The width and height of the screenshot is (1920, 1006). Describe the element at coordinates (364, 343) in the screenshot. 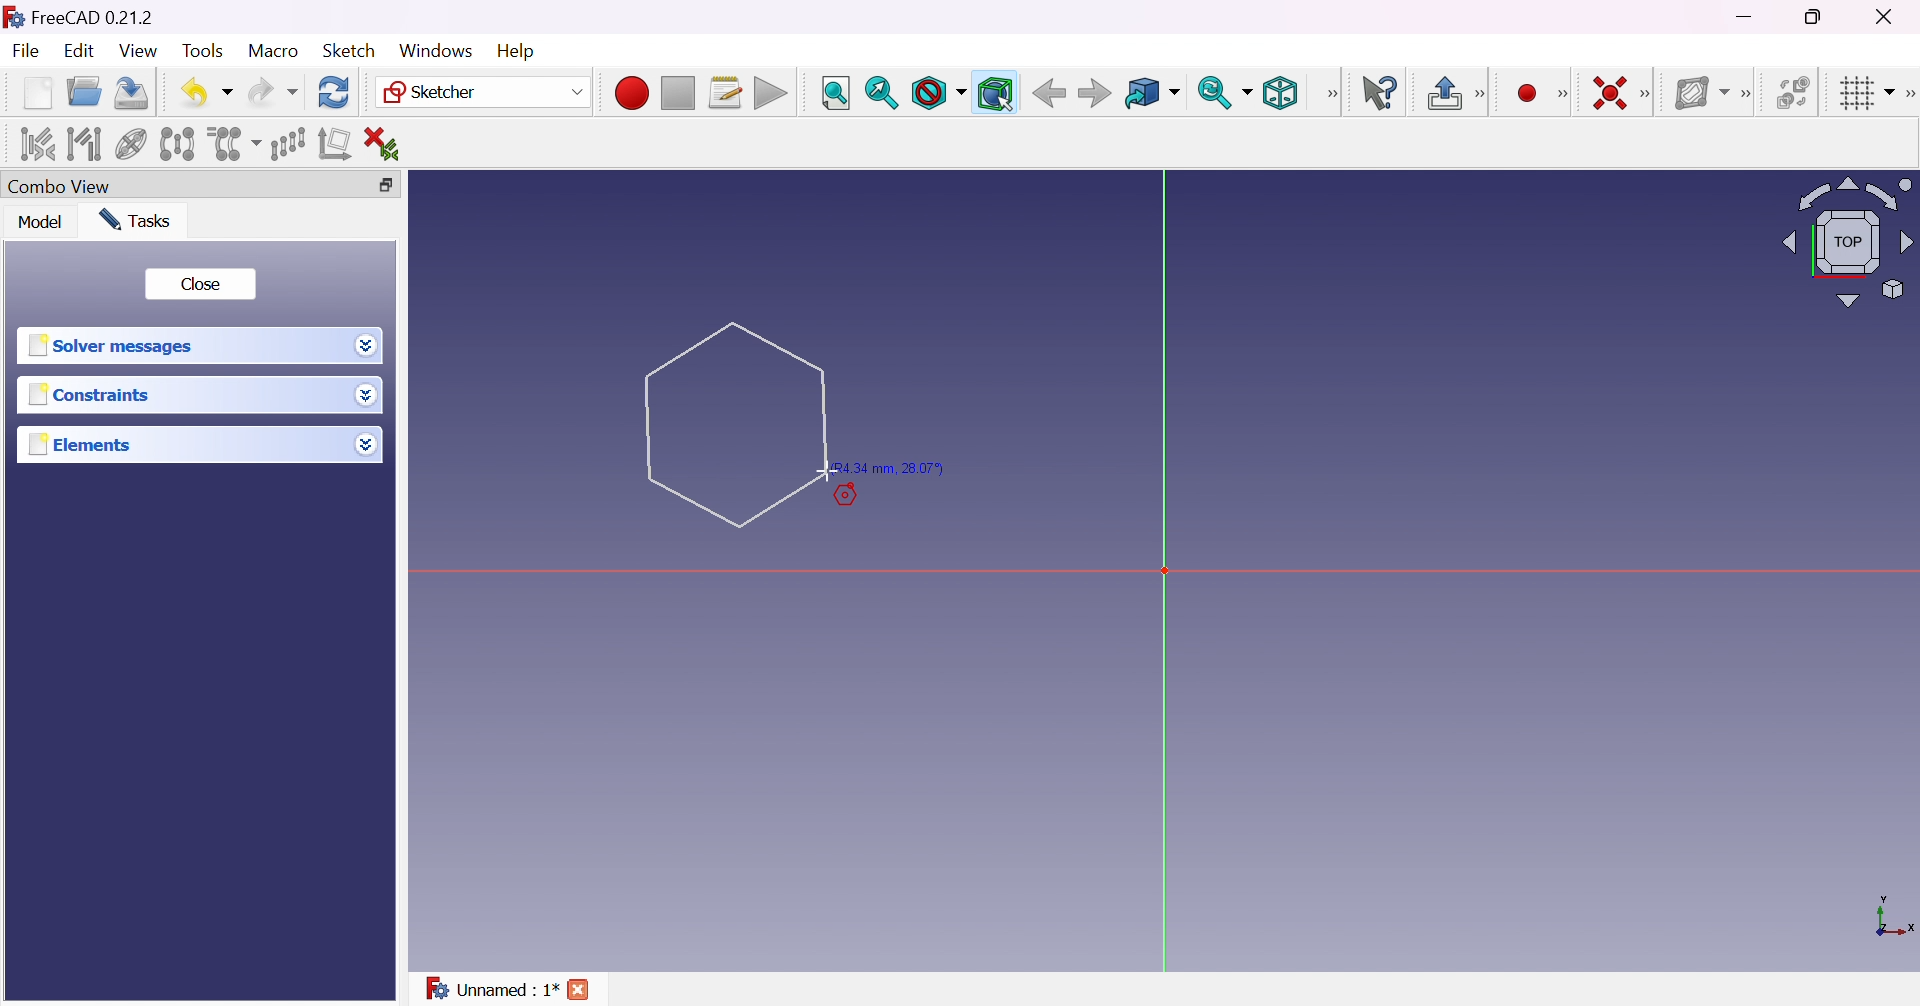

I see `Drop down` at that location.